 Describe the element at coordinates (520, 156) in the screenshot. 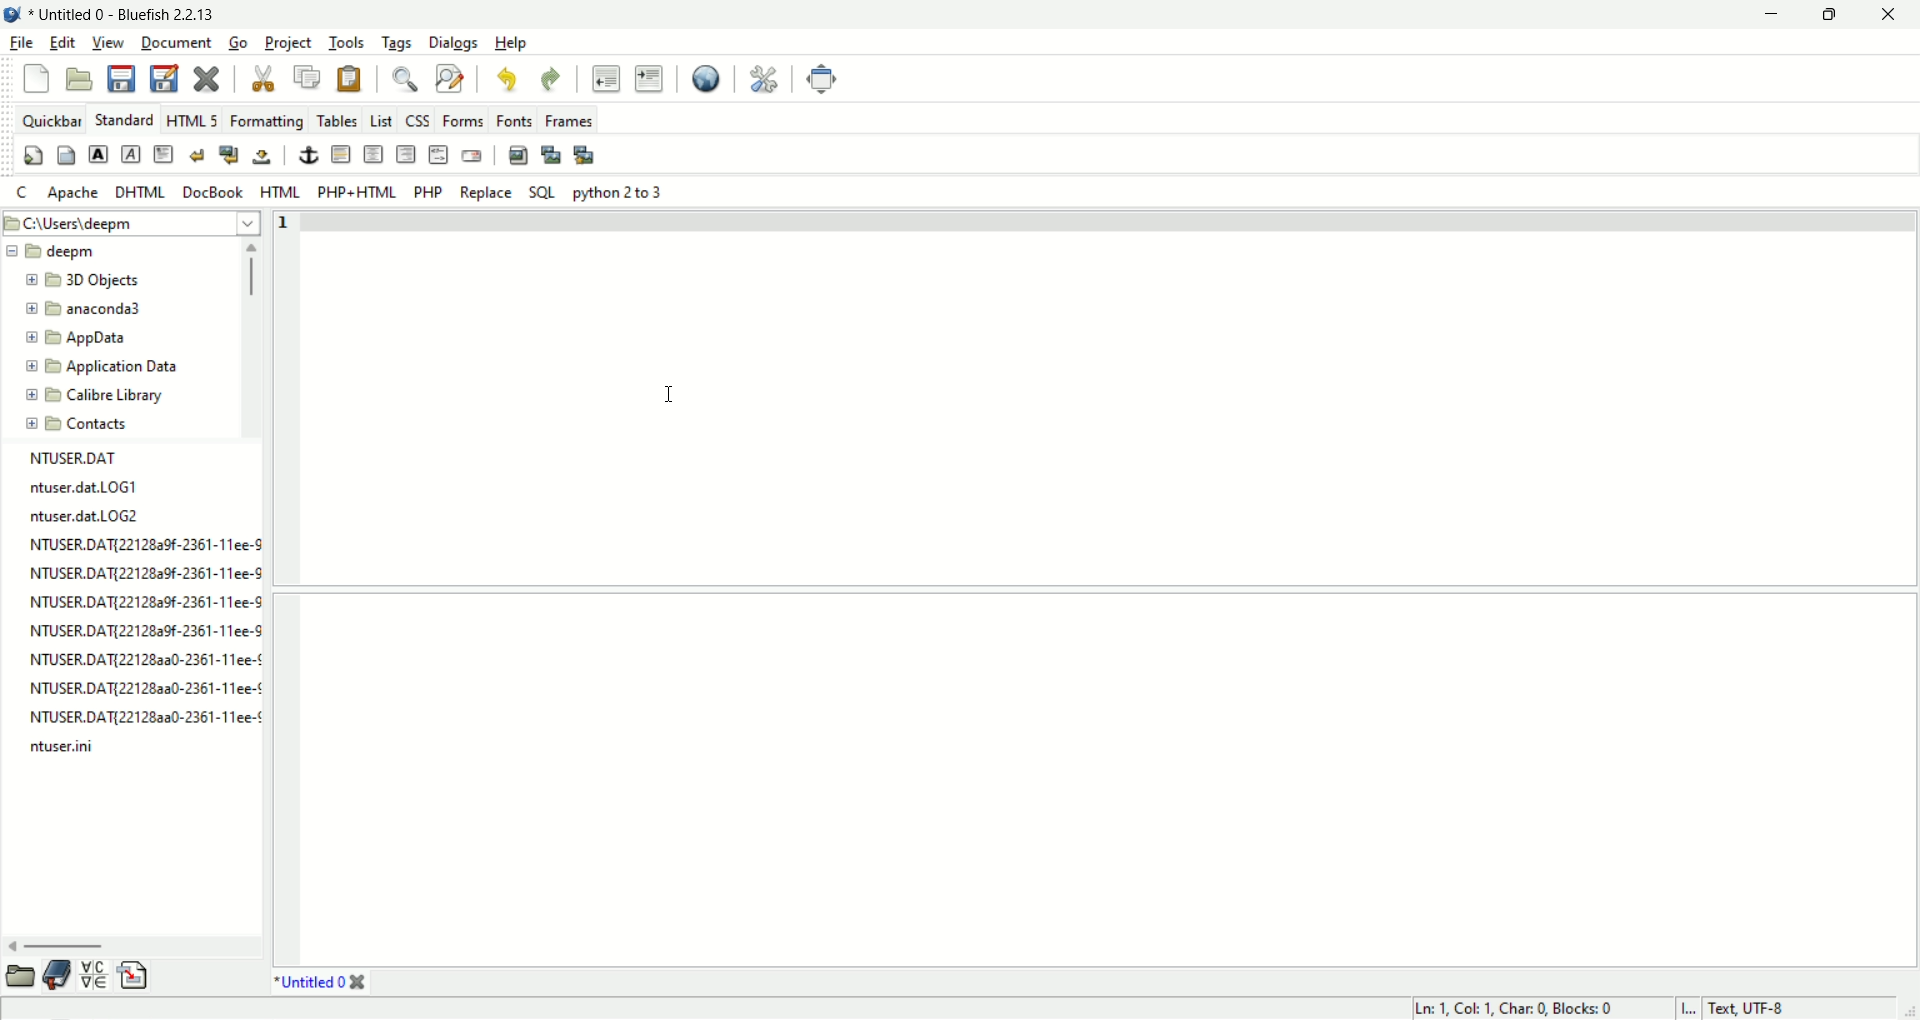

I see `insert image` at that location.